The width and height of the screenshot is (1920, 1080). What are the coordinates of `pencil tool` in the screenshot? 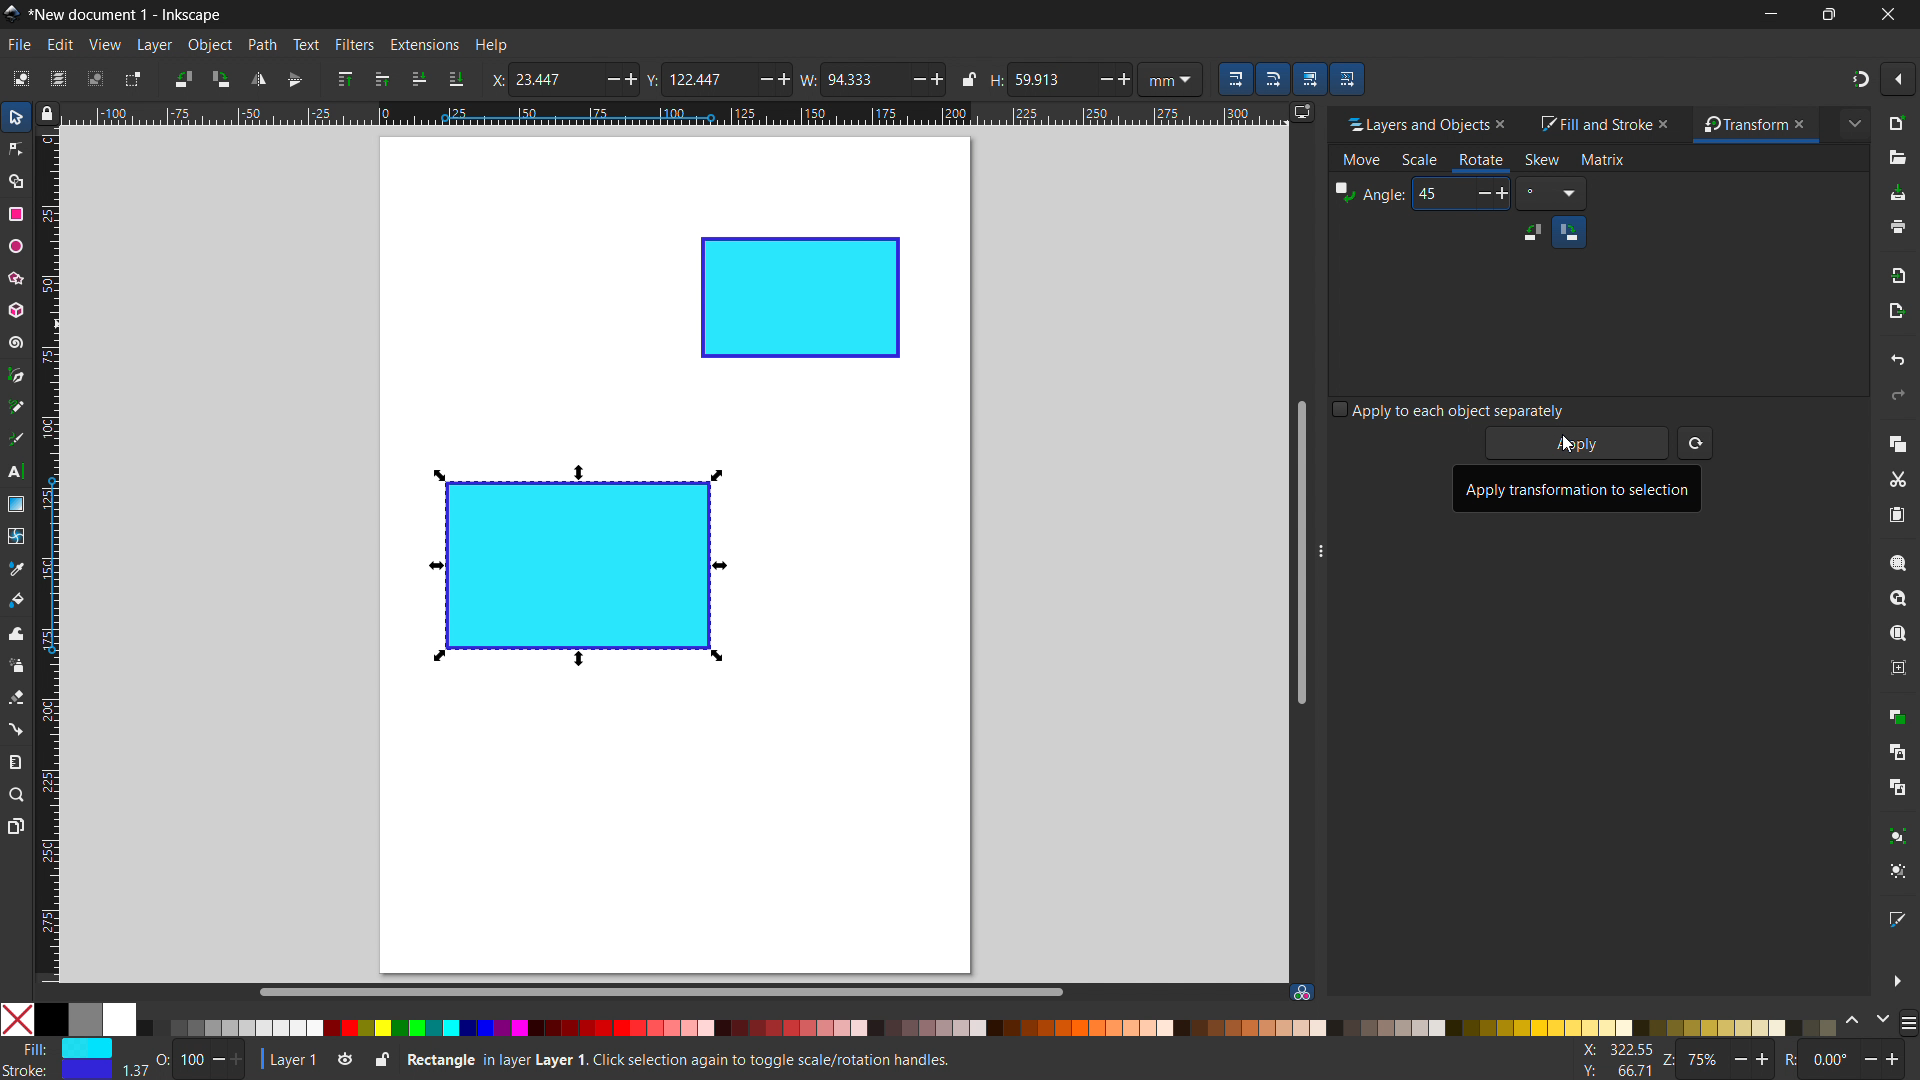 It's located at (14, 406).